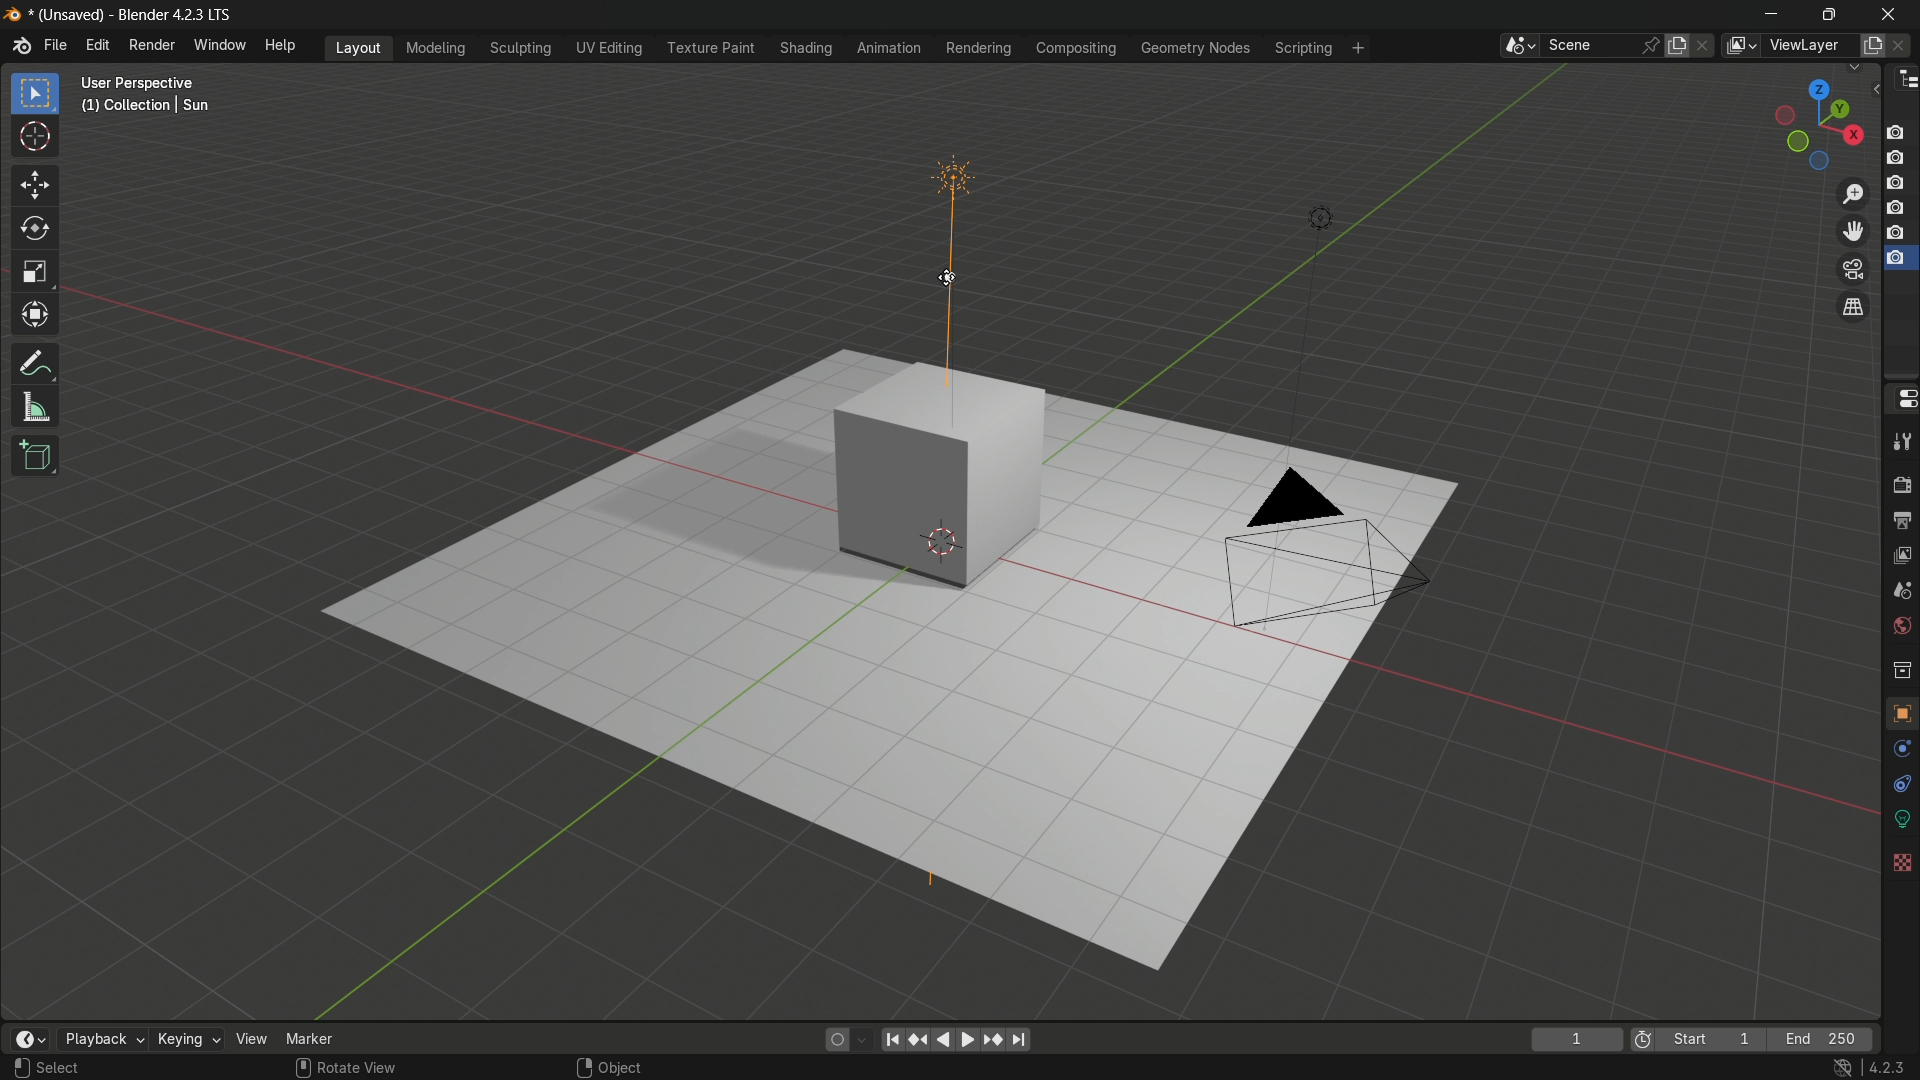 Image resolution: width=1920 pixels, height=1080 pixels. I want to click on scripting, so click(1303, 47).